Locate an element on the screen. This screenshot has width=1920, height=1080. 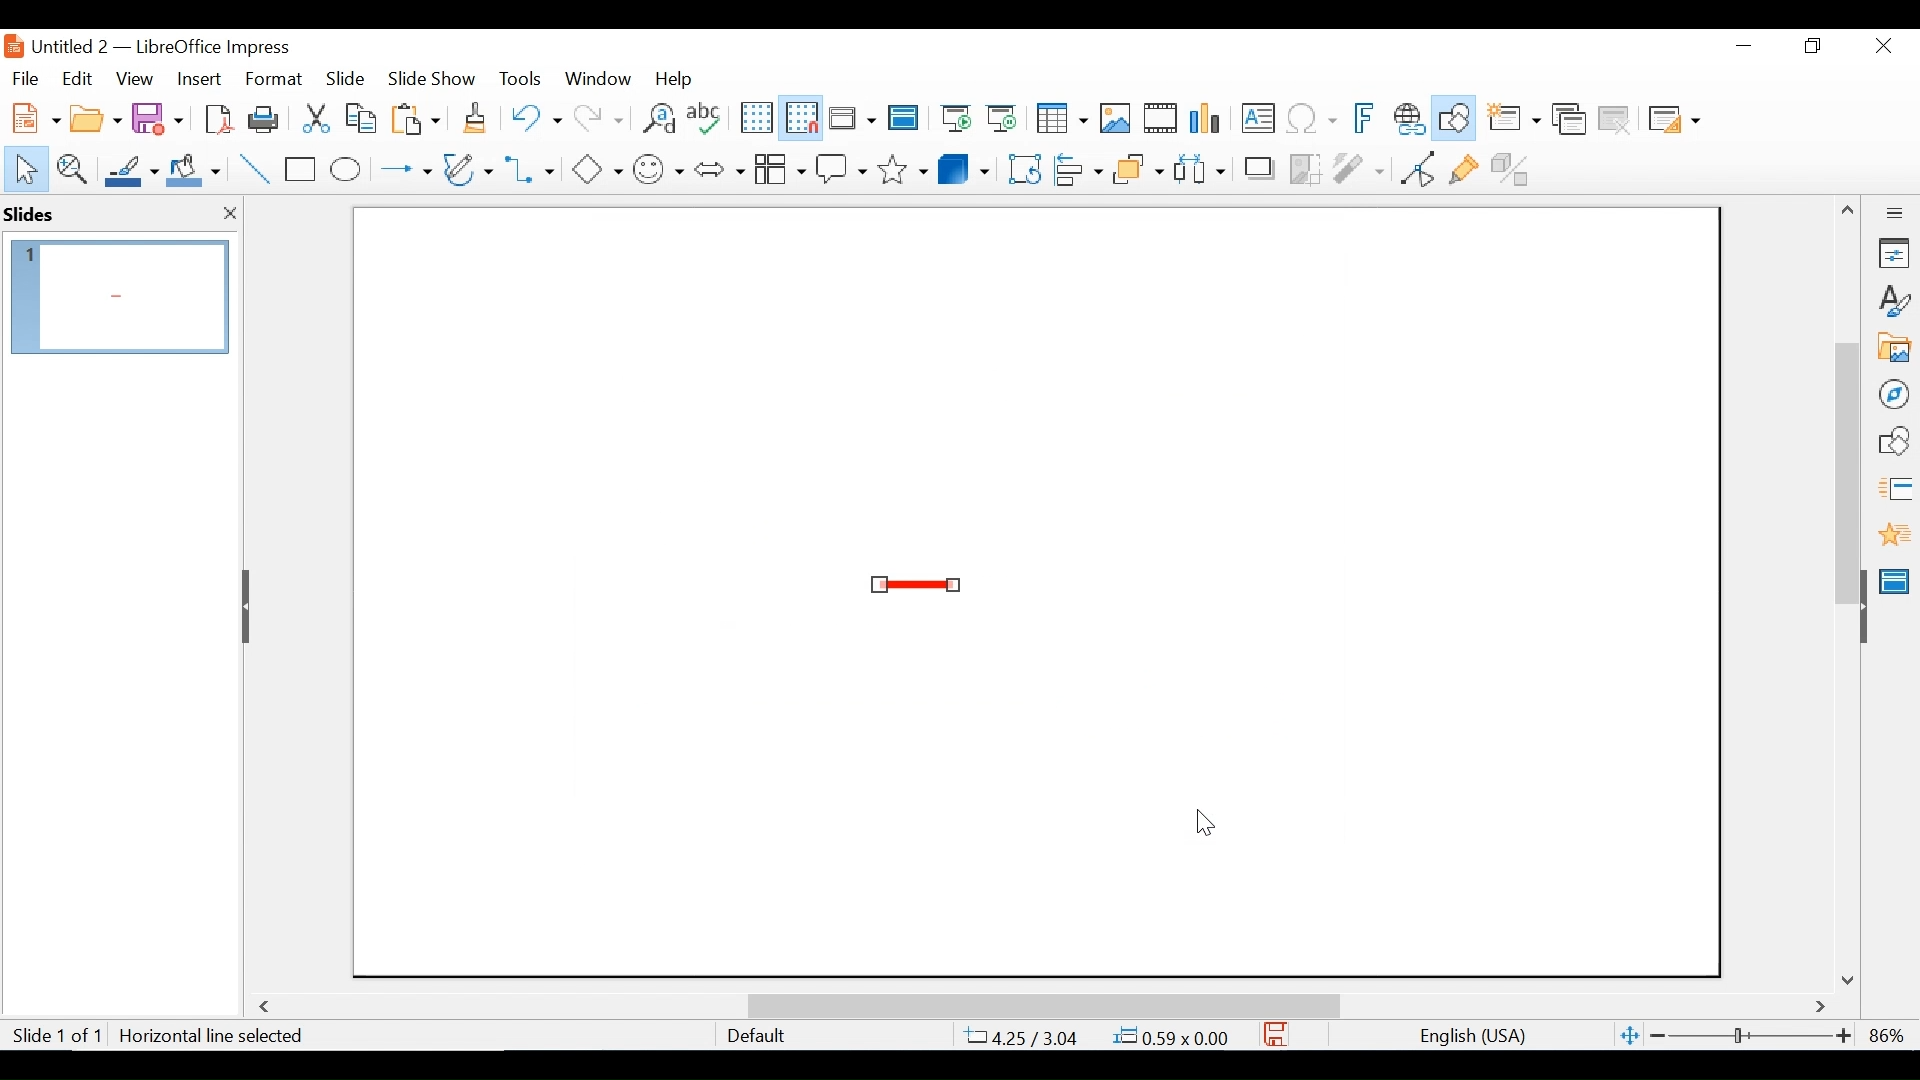
Paste is located at coordinates (421, 118).